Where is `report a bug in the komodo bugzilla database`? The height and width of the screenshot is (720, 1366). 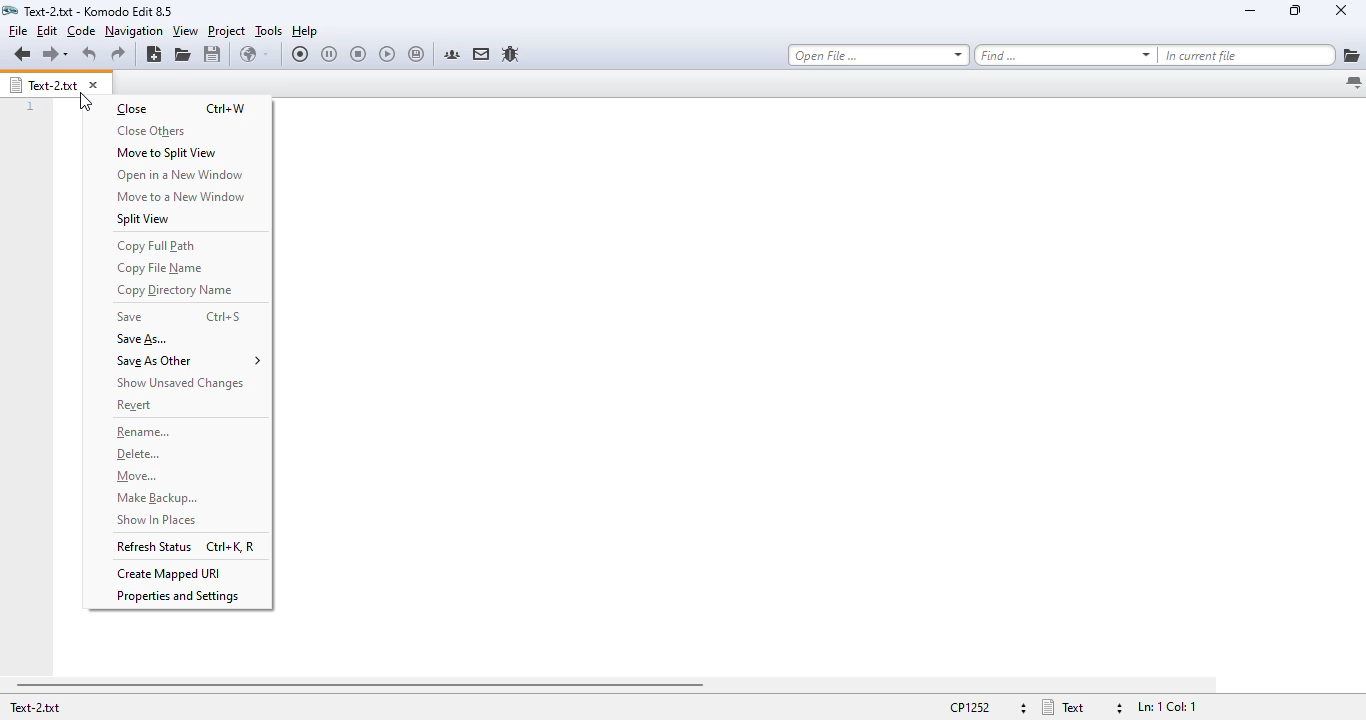 report a bug in the komodo bugzilla database is located at coordinates (511, 55).